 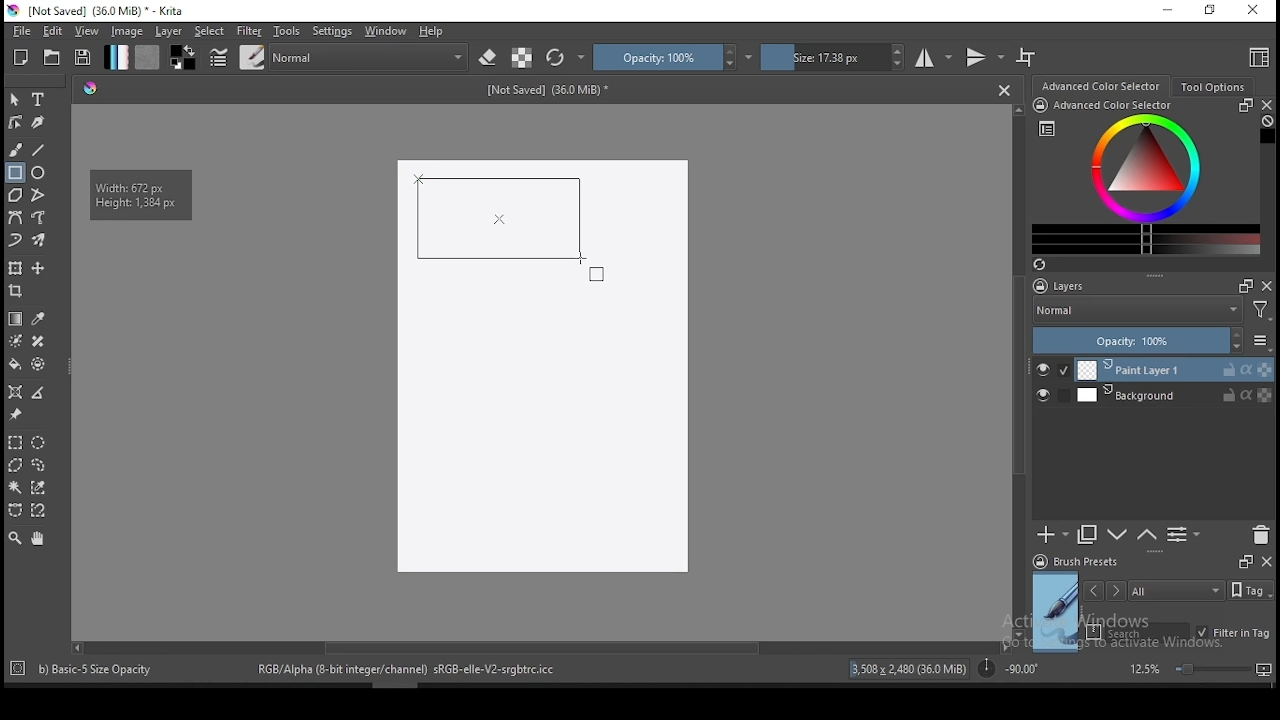 I want to click on icon and file name, so click(x=99, y=11).